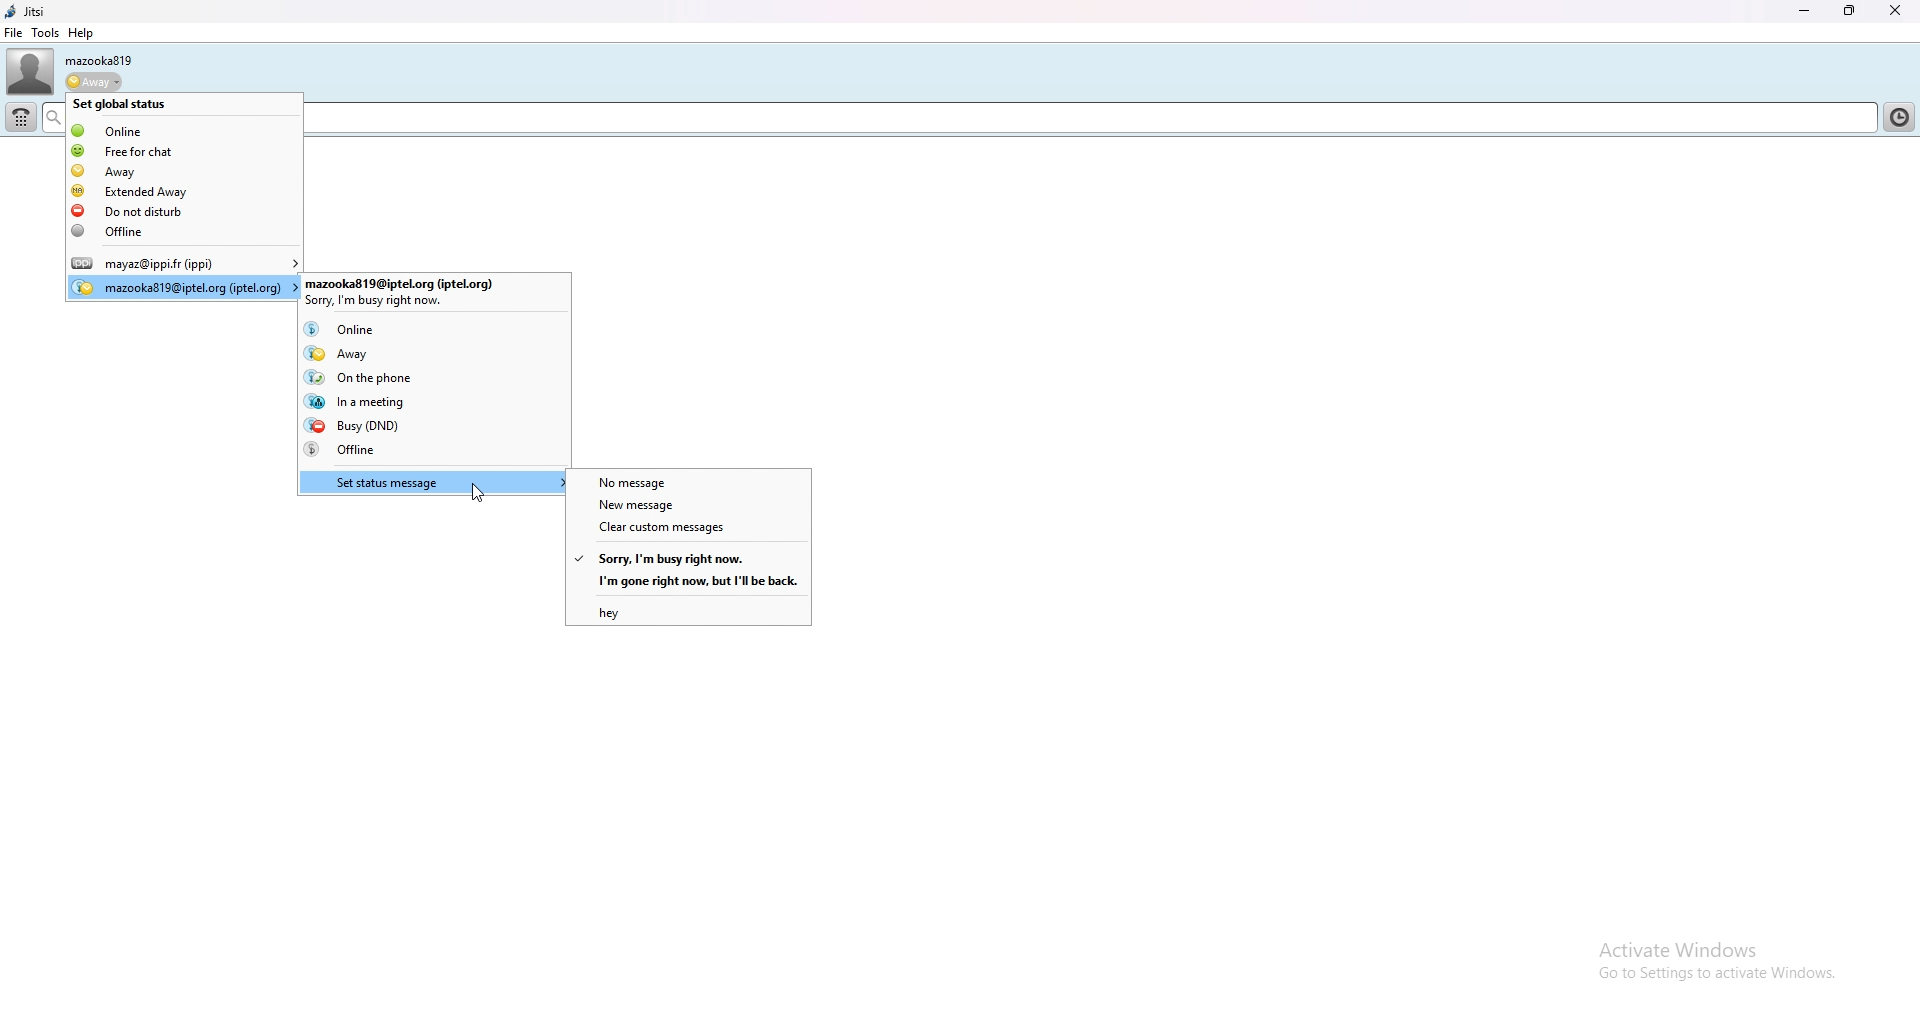 Image resolution: width=1920 pixels, height=1032 pixels. I want to click on online, so click(185, 128).